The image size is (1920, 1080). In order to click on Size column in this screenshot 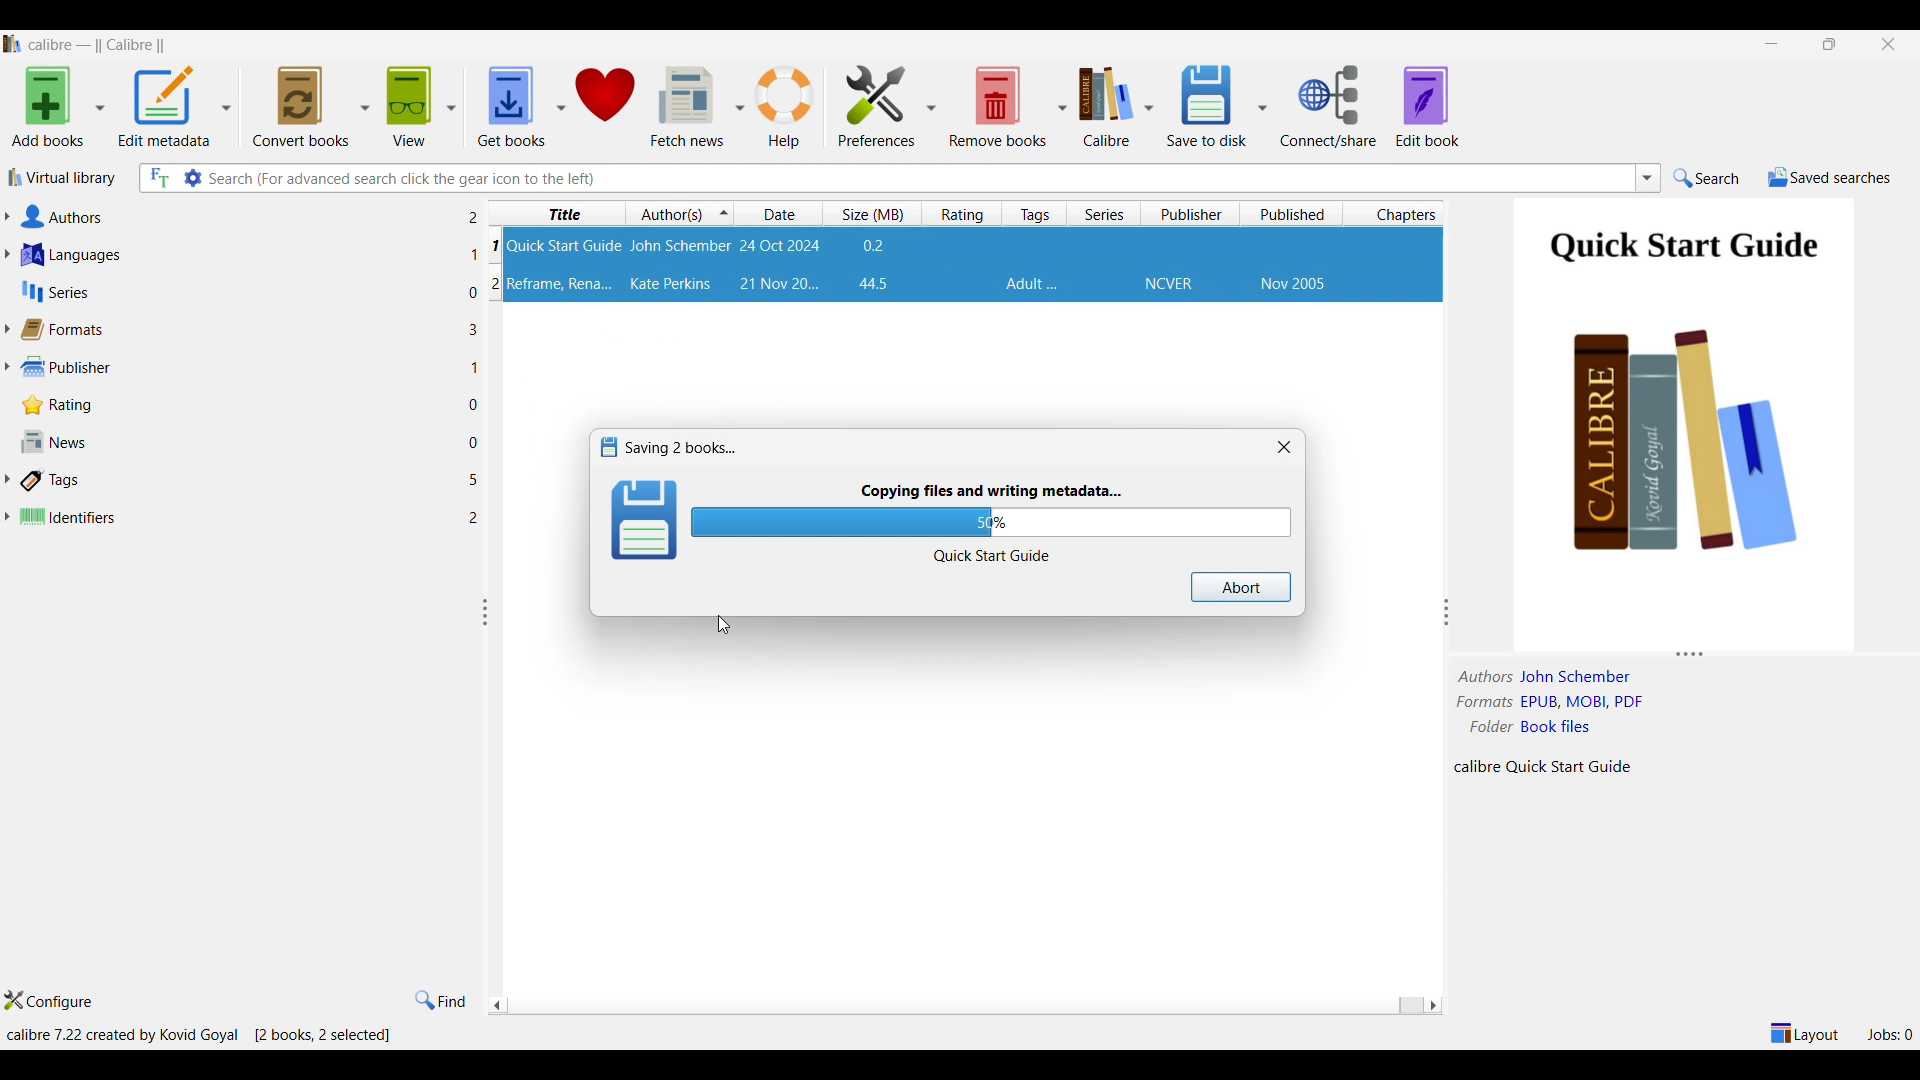, I will do `click(877, 213)`.